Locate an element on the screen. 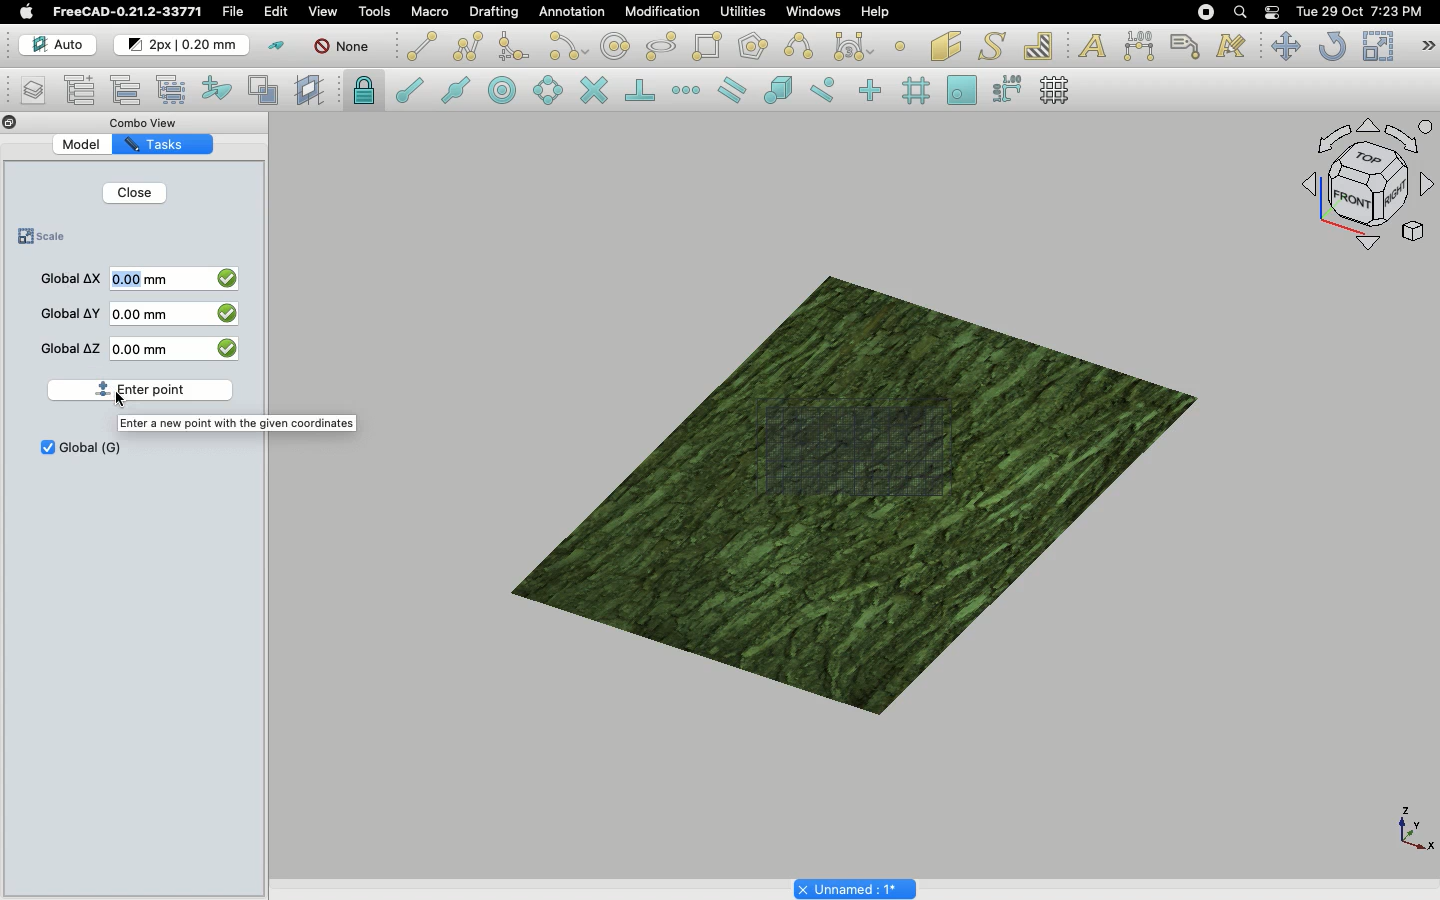  Help is located at coordinates (876, 10).